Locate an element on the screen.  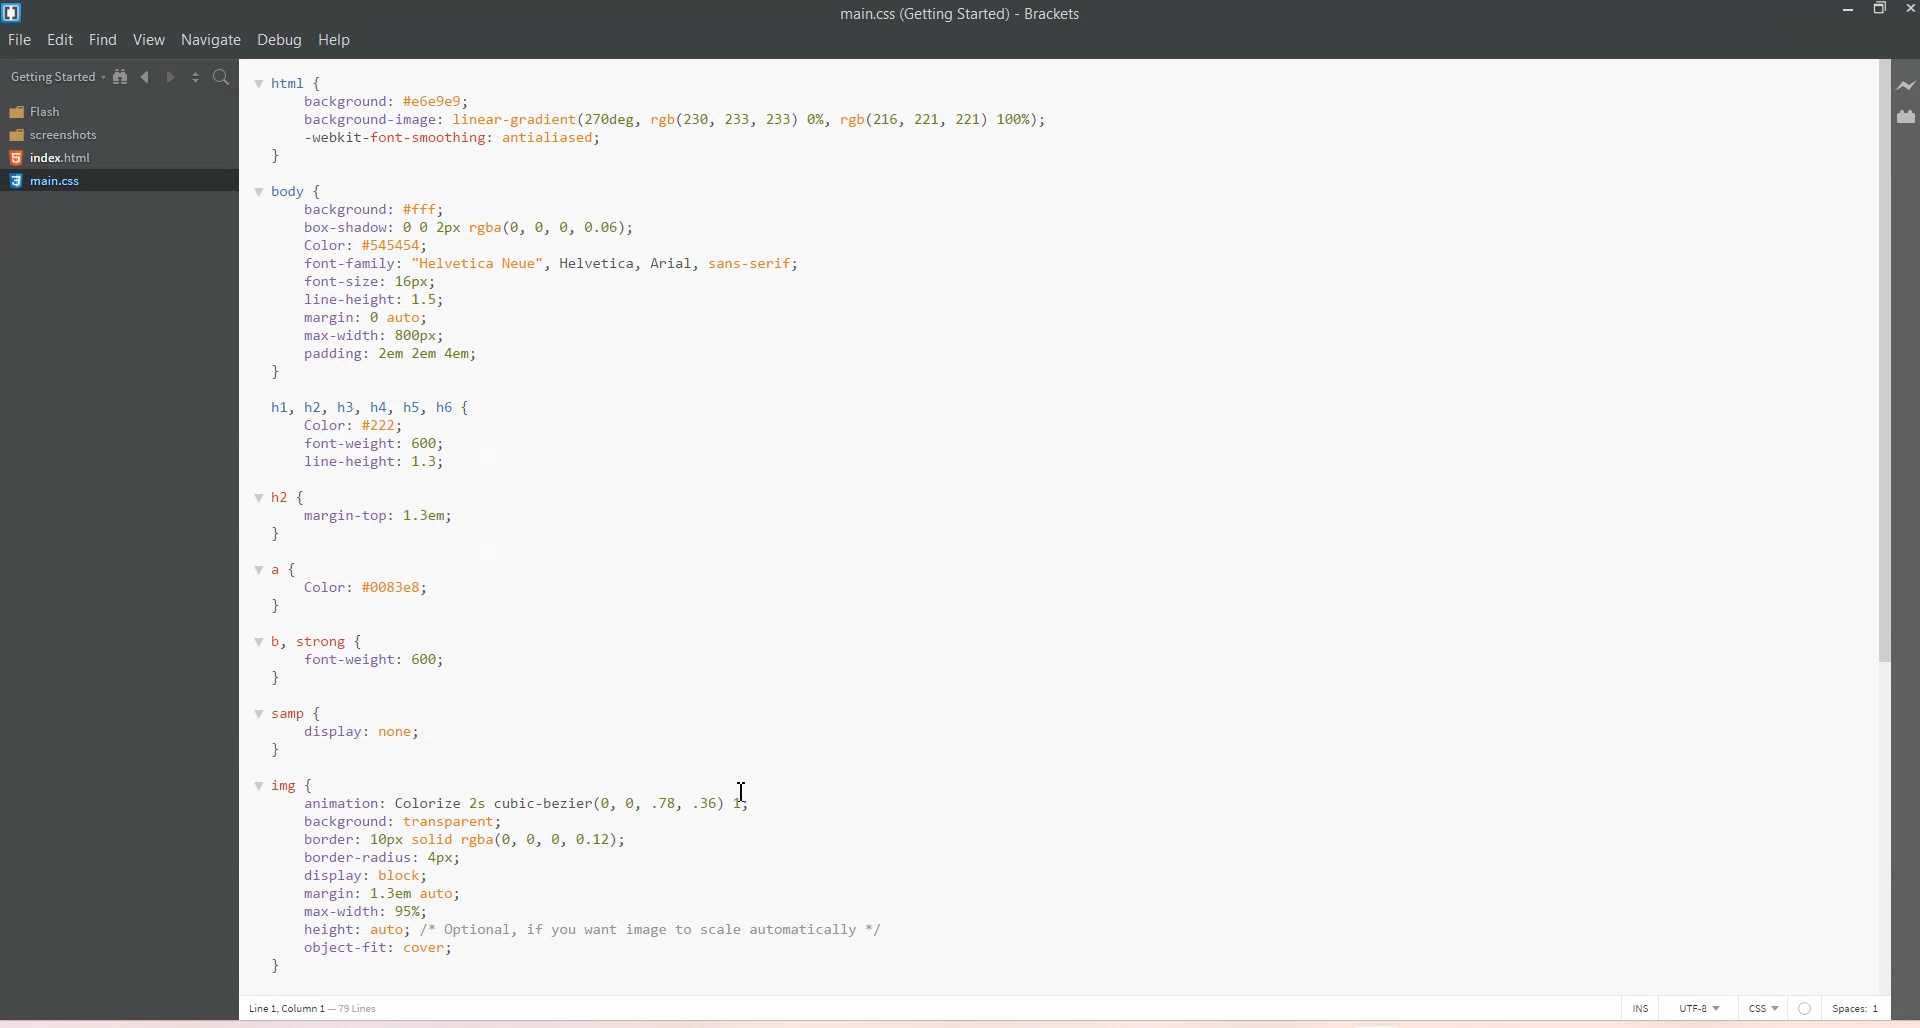
Minimize is located at coordinates (1847, 9).